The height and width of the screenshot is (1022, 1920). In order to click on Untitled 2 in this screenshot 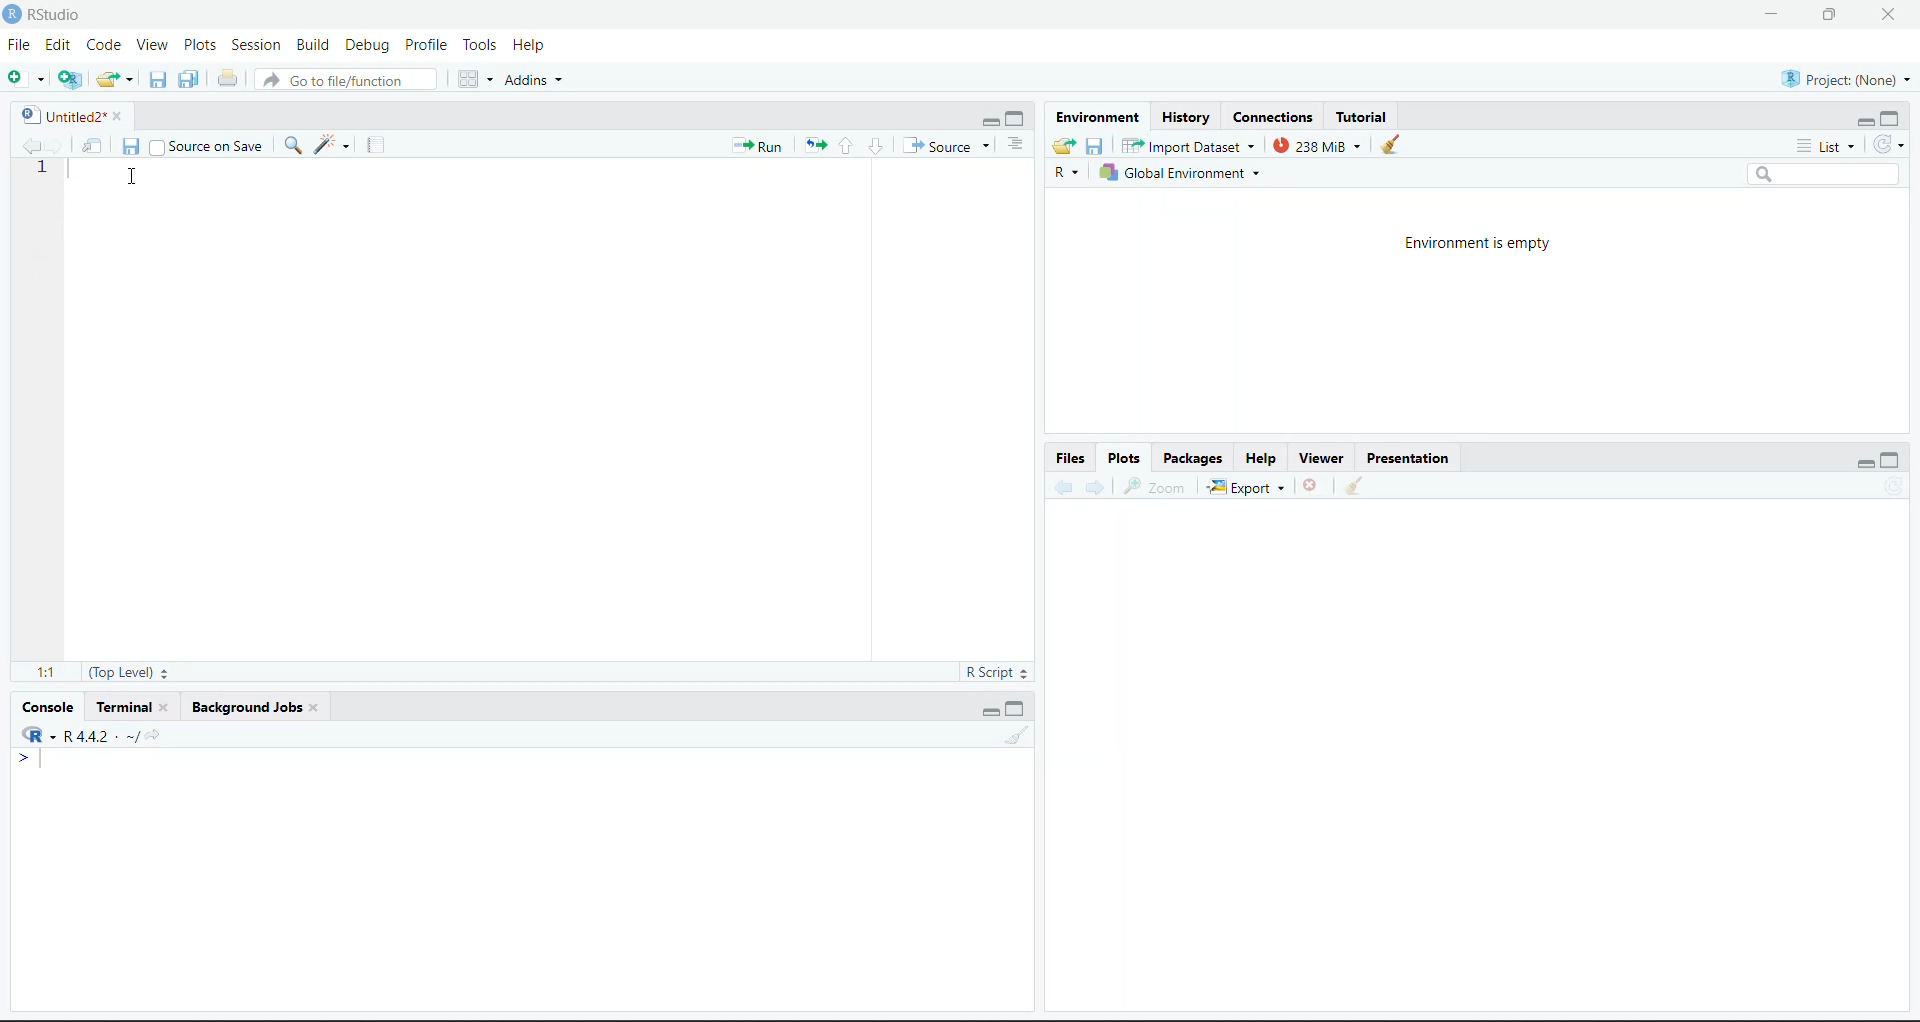, I will do `click(60, 116)`.